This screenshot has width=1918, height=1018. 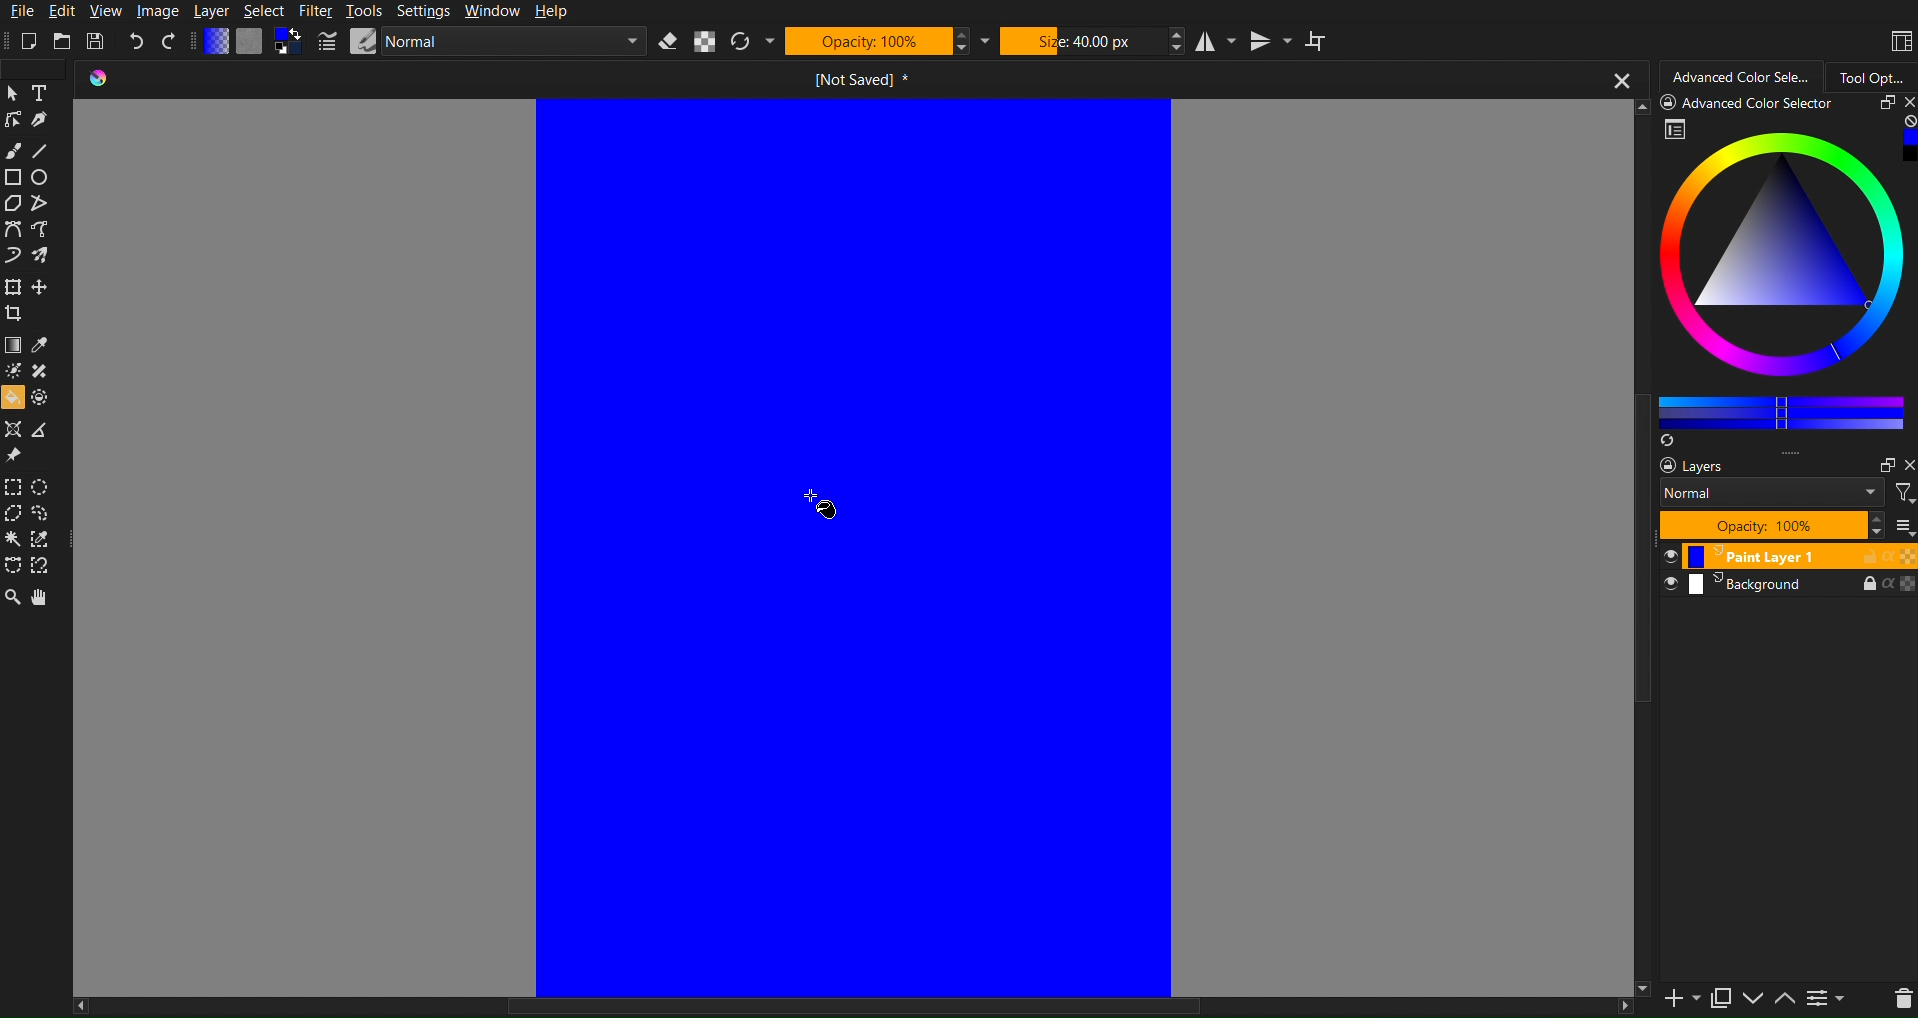 I want to click on Undo, so click(x=137, y=40).